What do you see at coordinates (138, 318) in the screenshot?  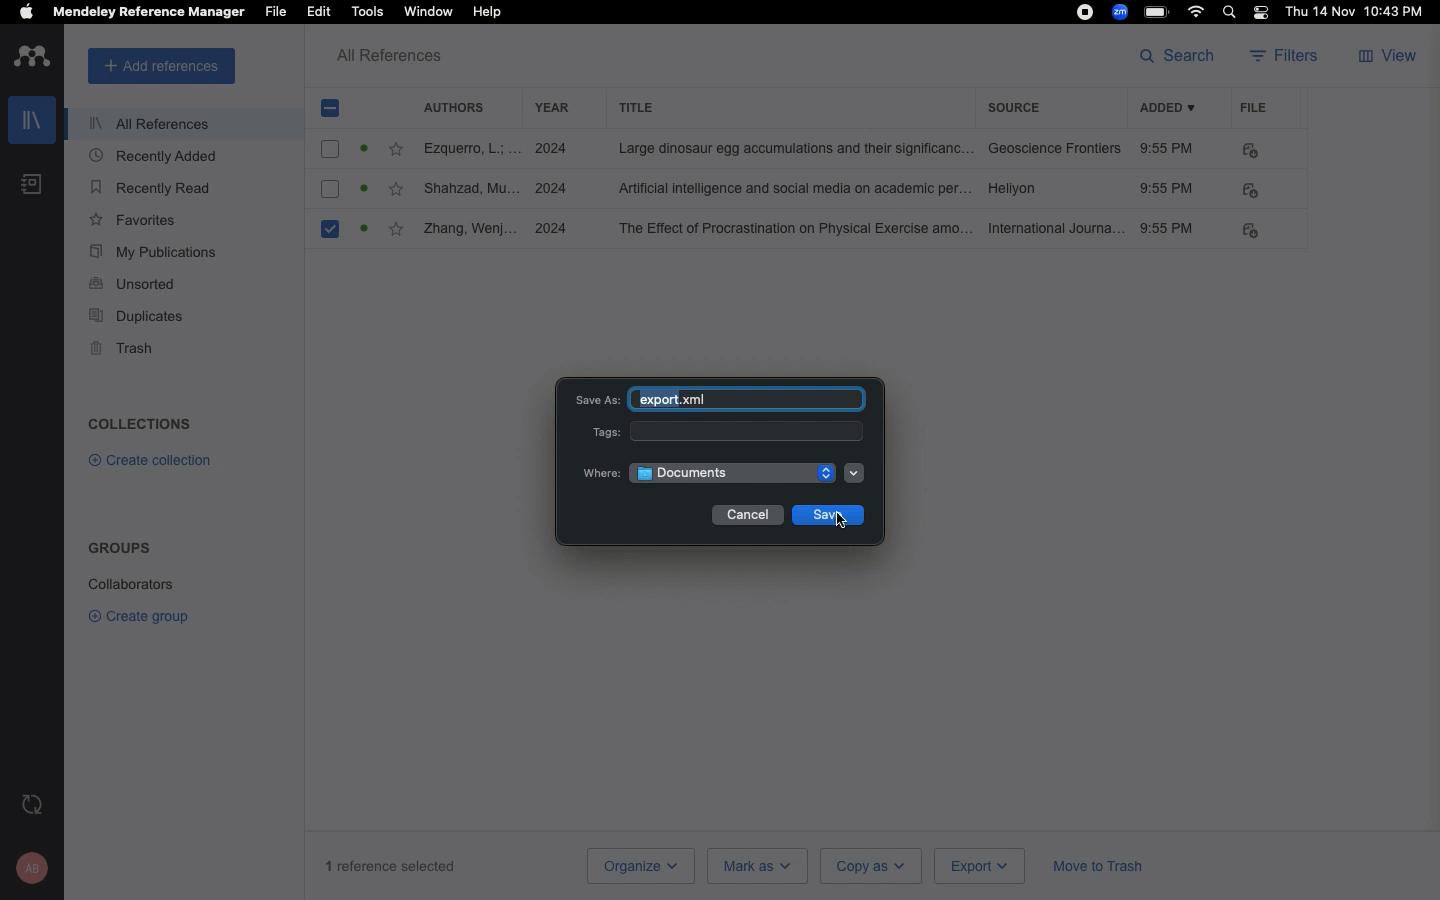 I see `Duplicates` at bounding box center [138, 318].